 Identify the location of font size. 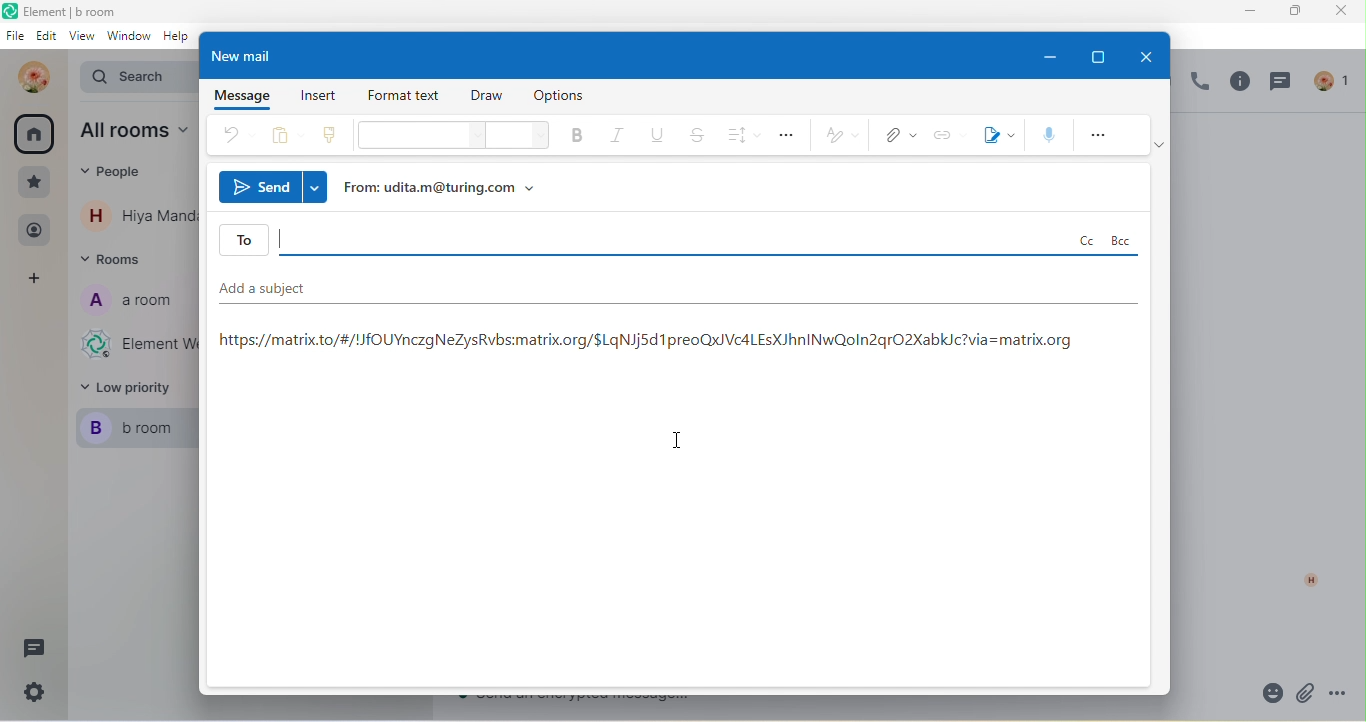
(515, 137).